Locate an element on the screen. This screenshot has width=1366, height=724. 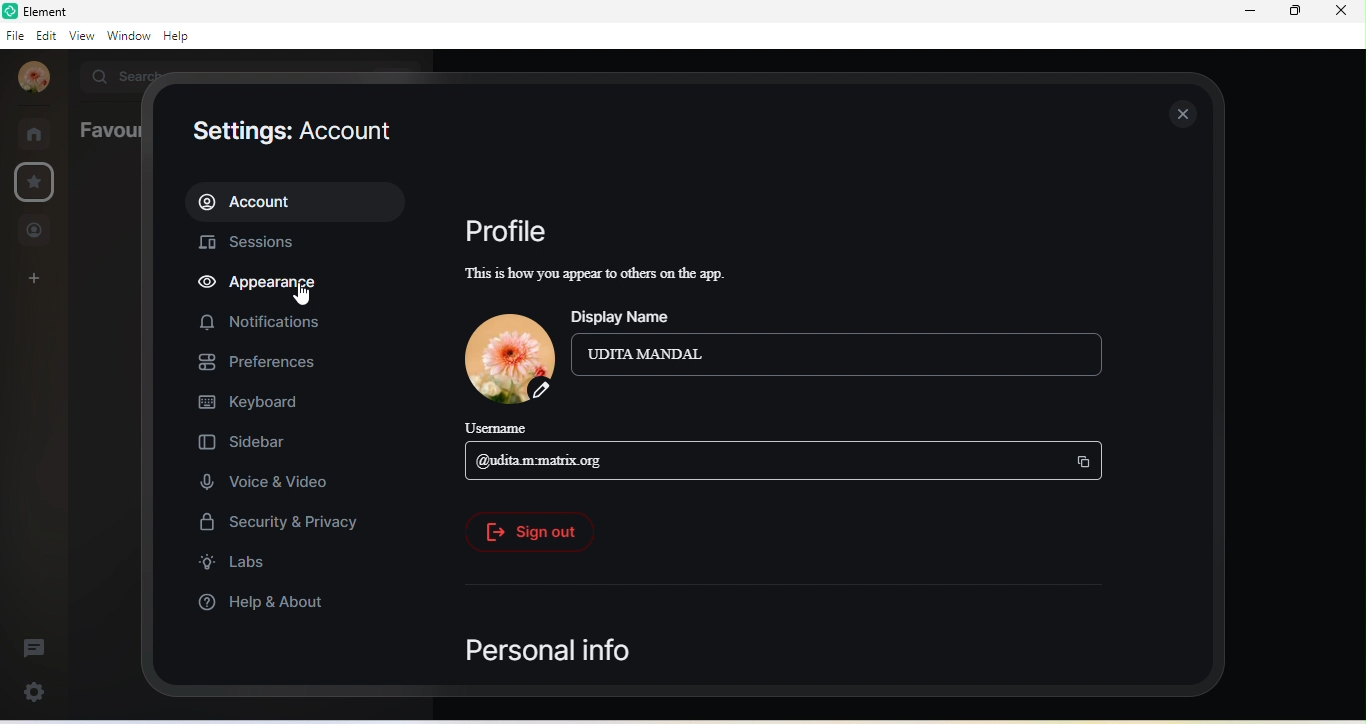
preferences is located at coordinates (257, 361).